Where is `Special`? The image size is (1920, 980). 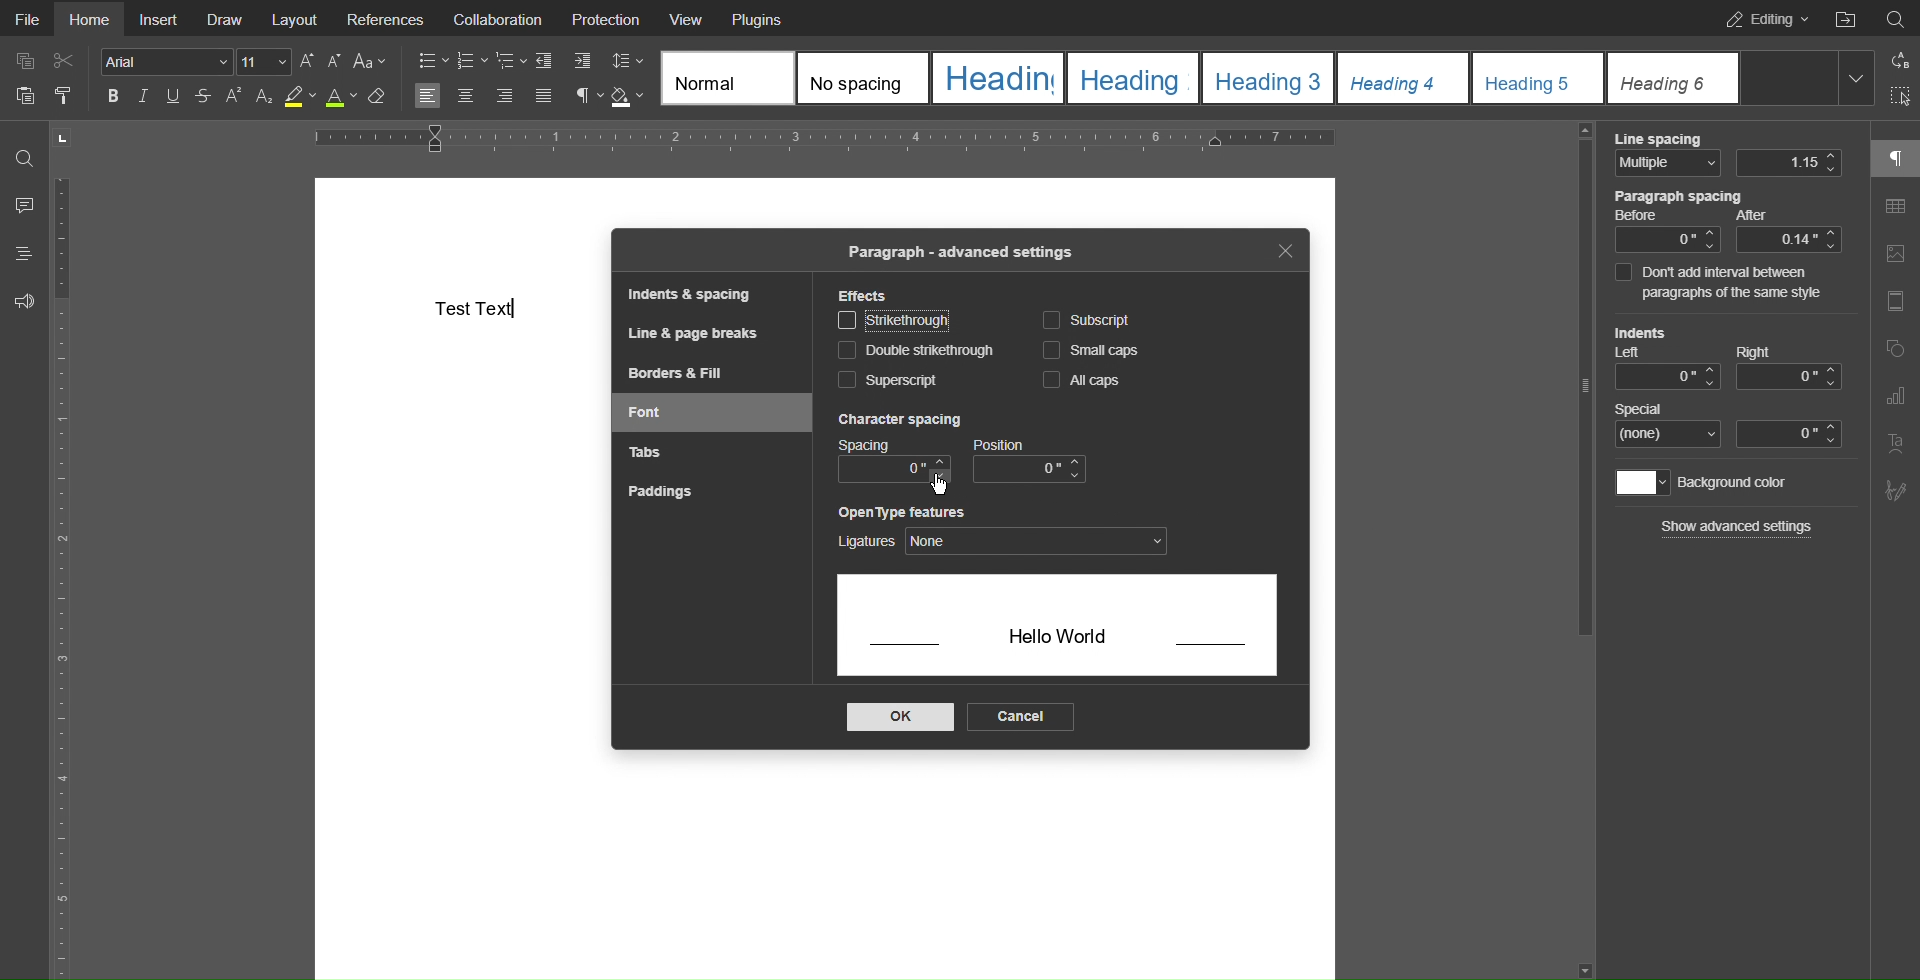 Special is located at coordinates (1729, 424).